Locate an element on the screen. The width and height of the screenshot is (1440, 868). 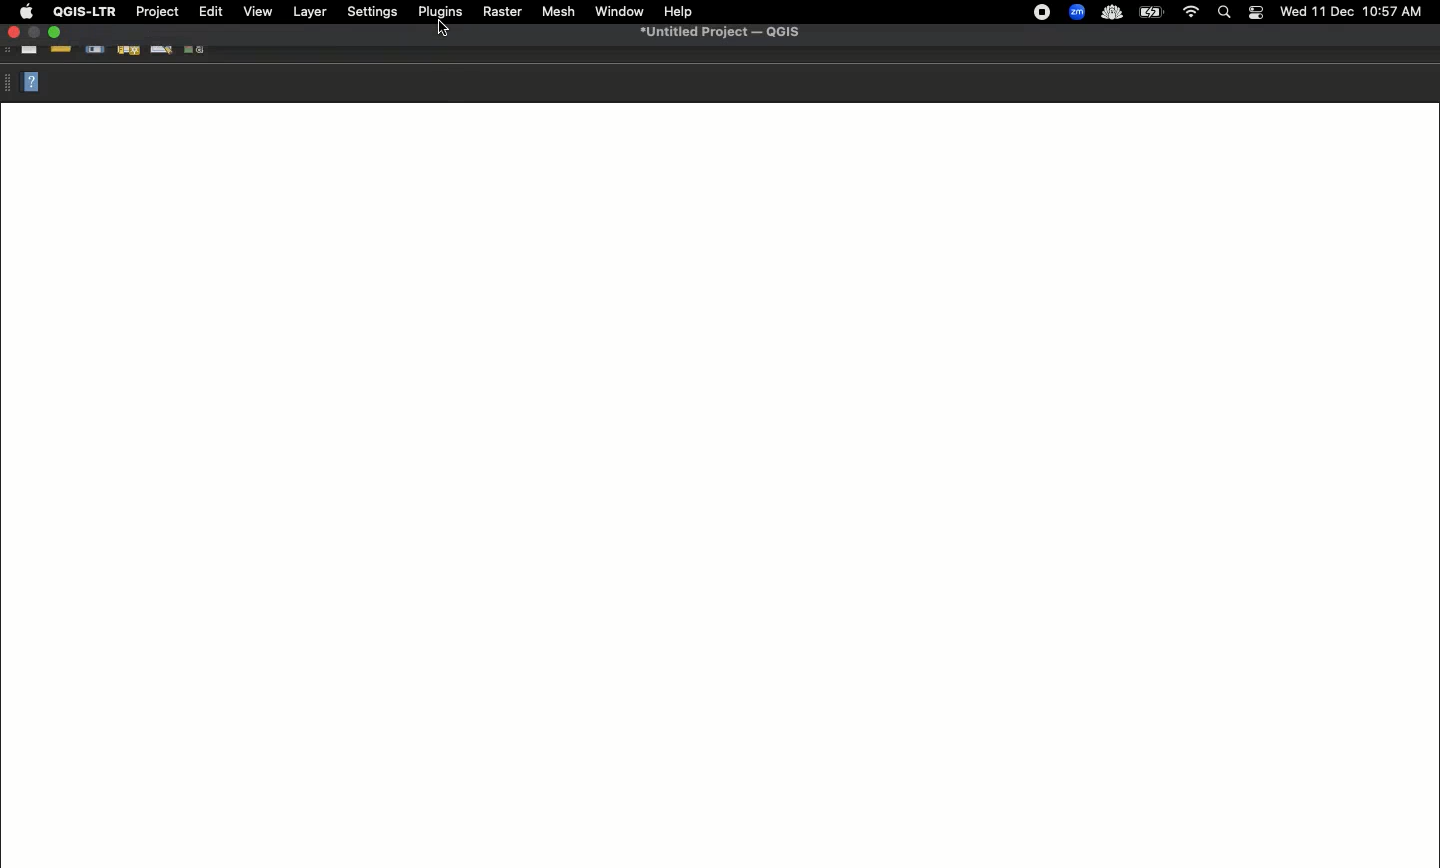
Mesh is located at coordinates (559, 13).